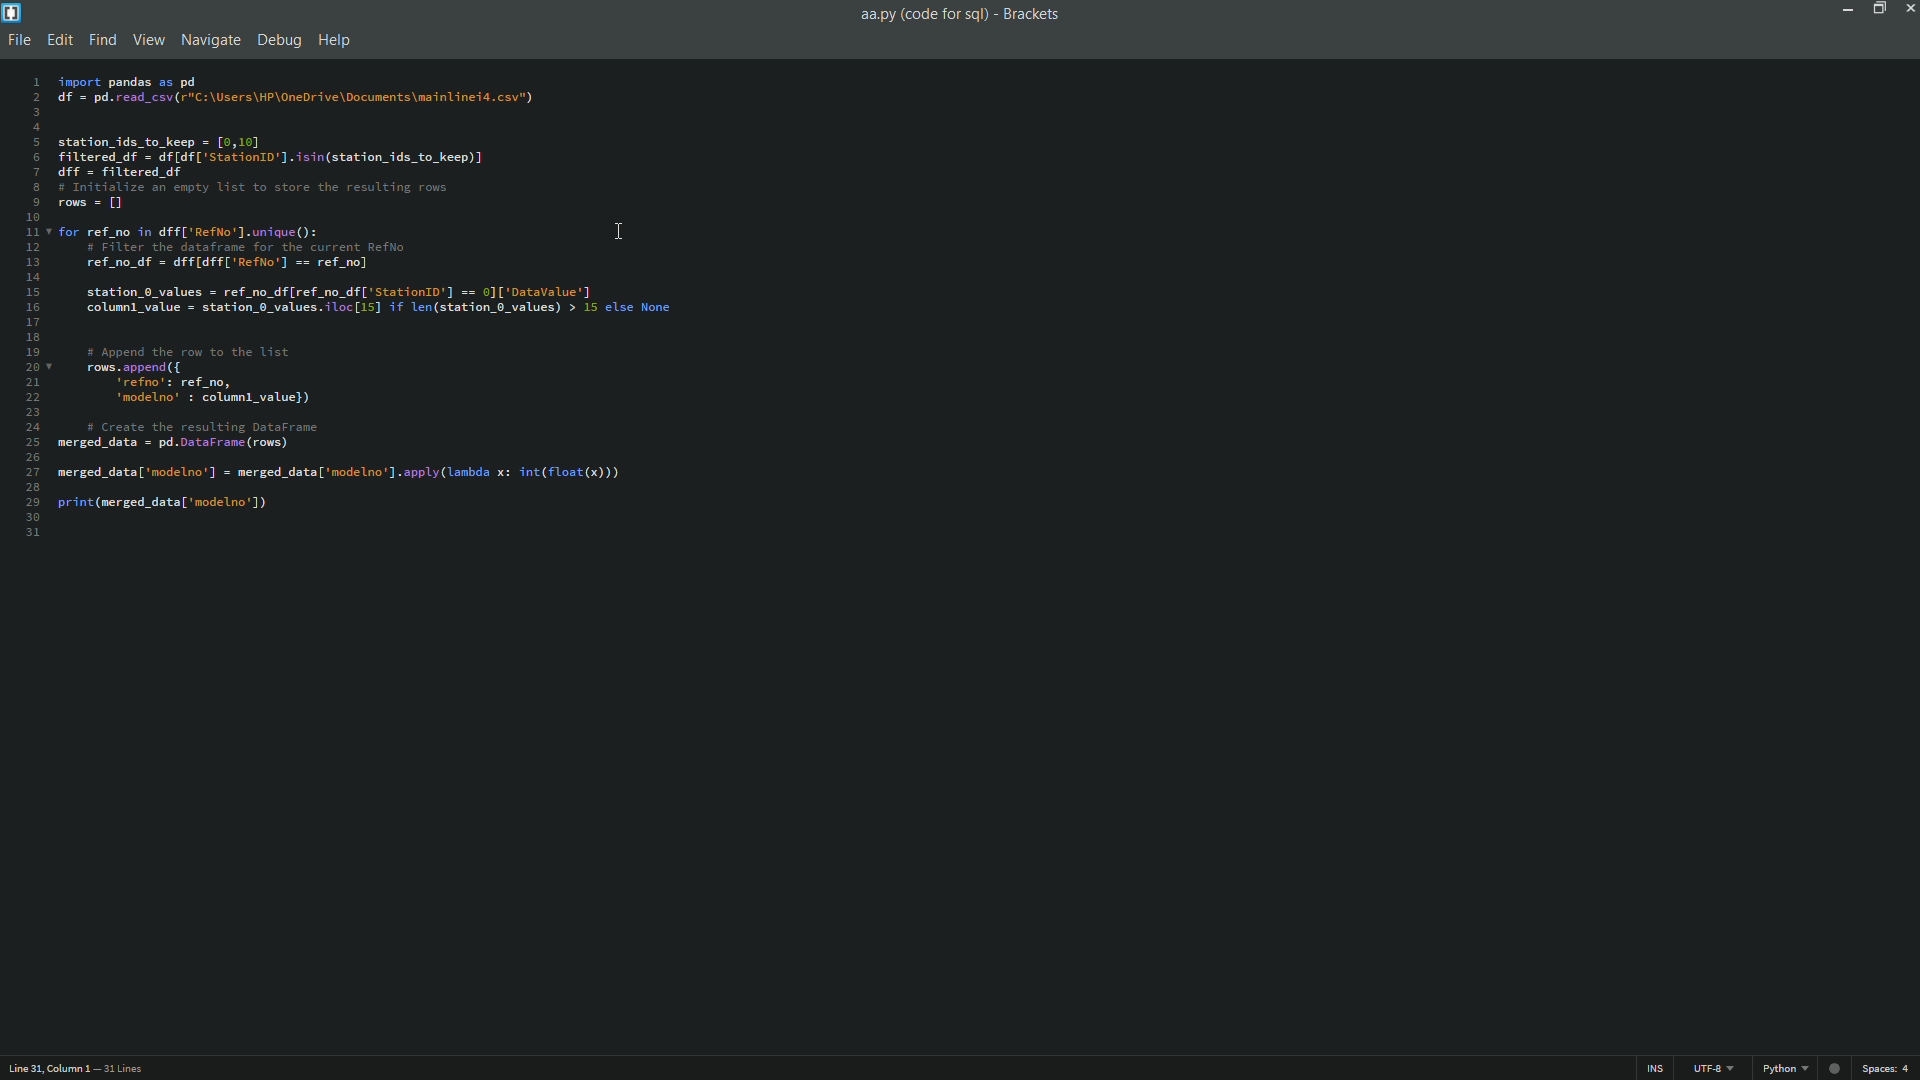  Describe the element at coordinates (56, 40) in the screenshot. I see `edit menu` at that location.